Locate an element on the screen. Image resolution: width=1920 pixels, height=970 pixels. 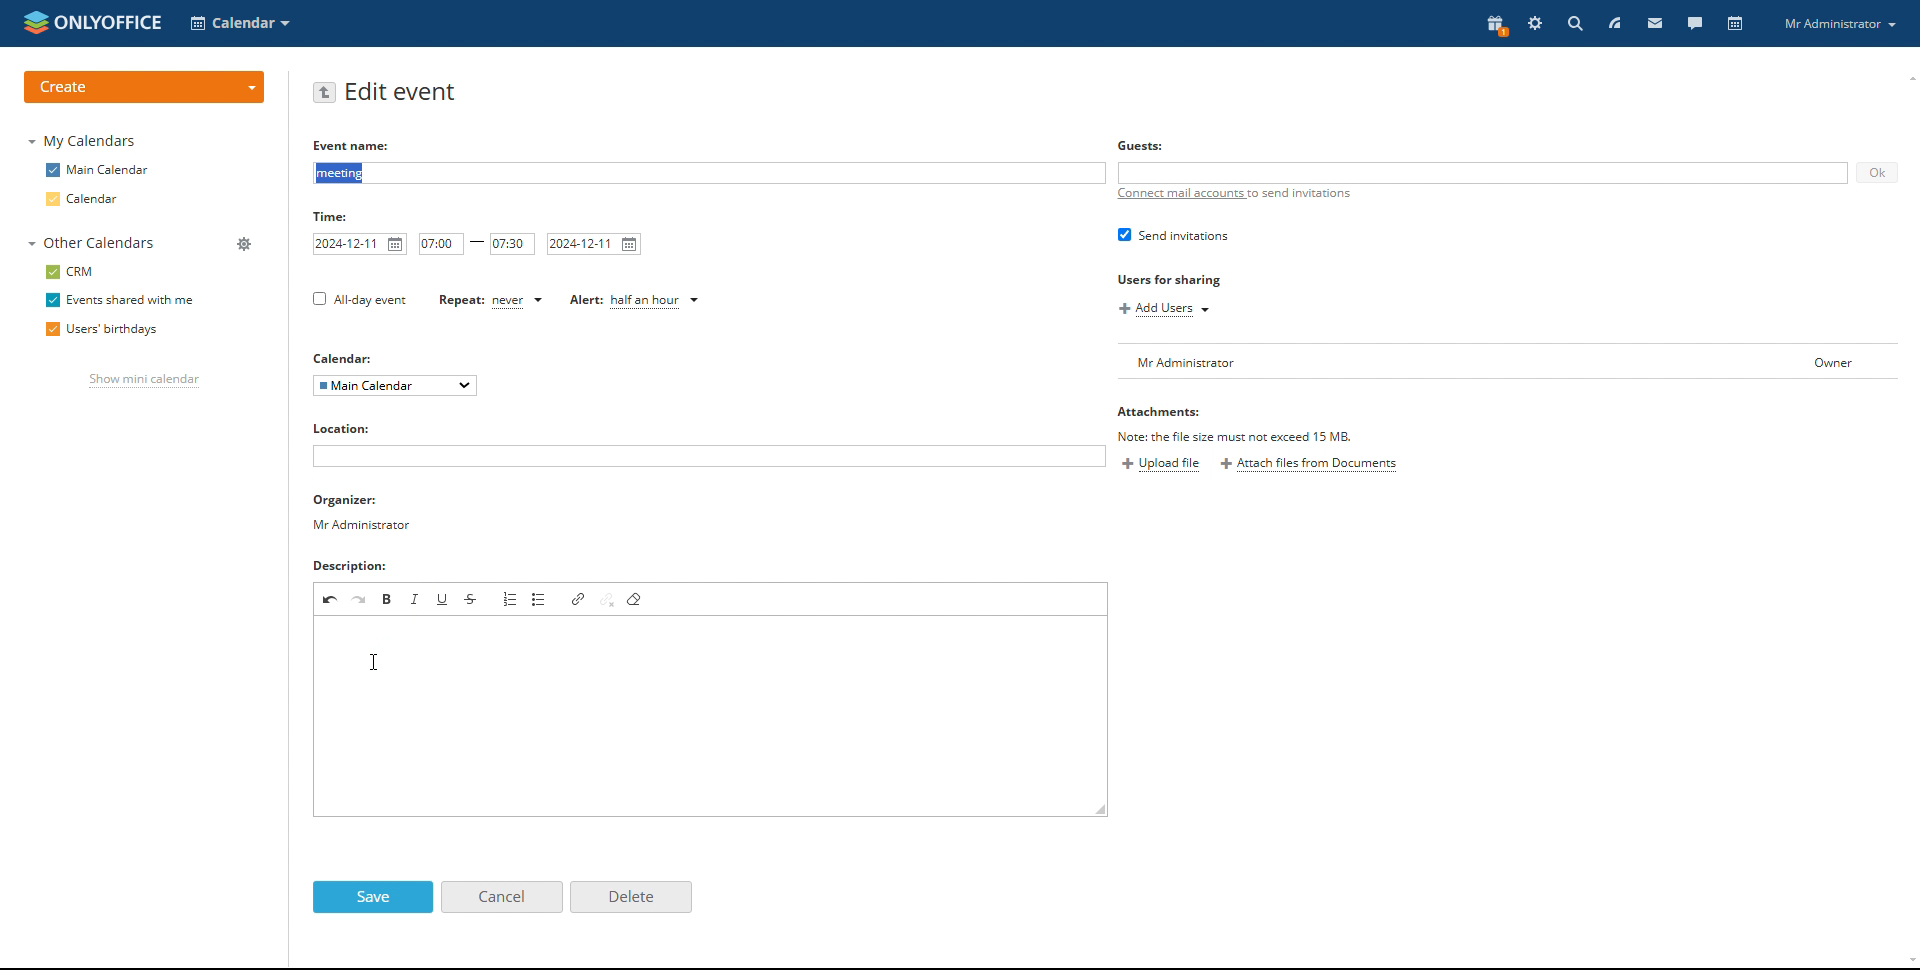
connect mail accounts is located at coordinates (1179, 194).